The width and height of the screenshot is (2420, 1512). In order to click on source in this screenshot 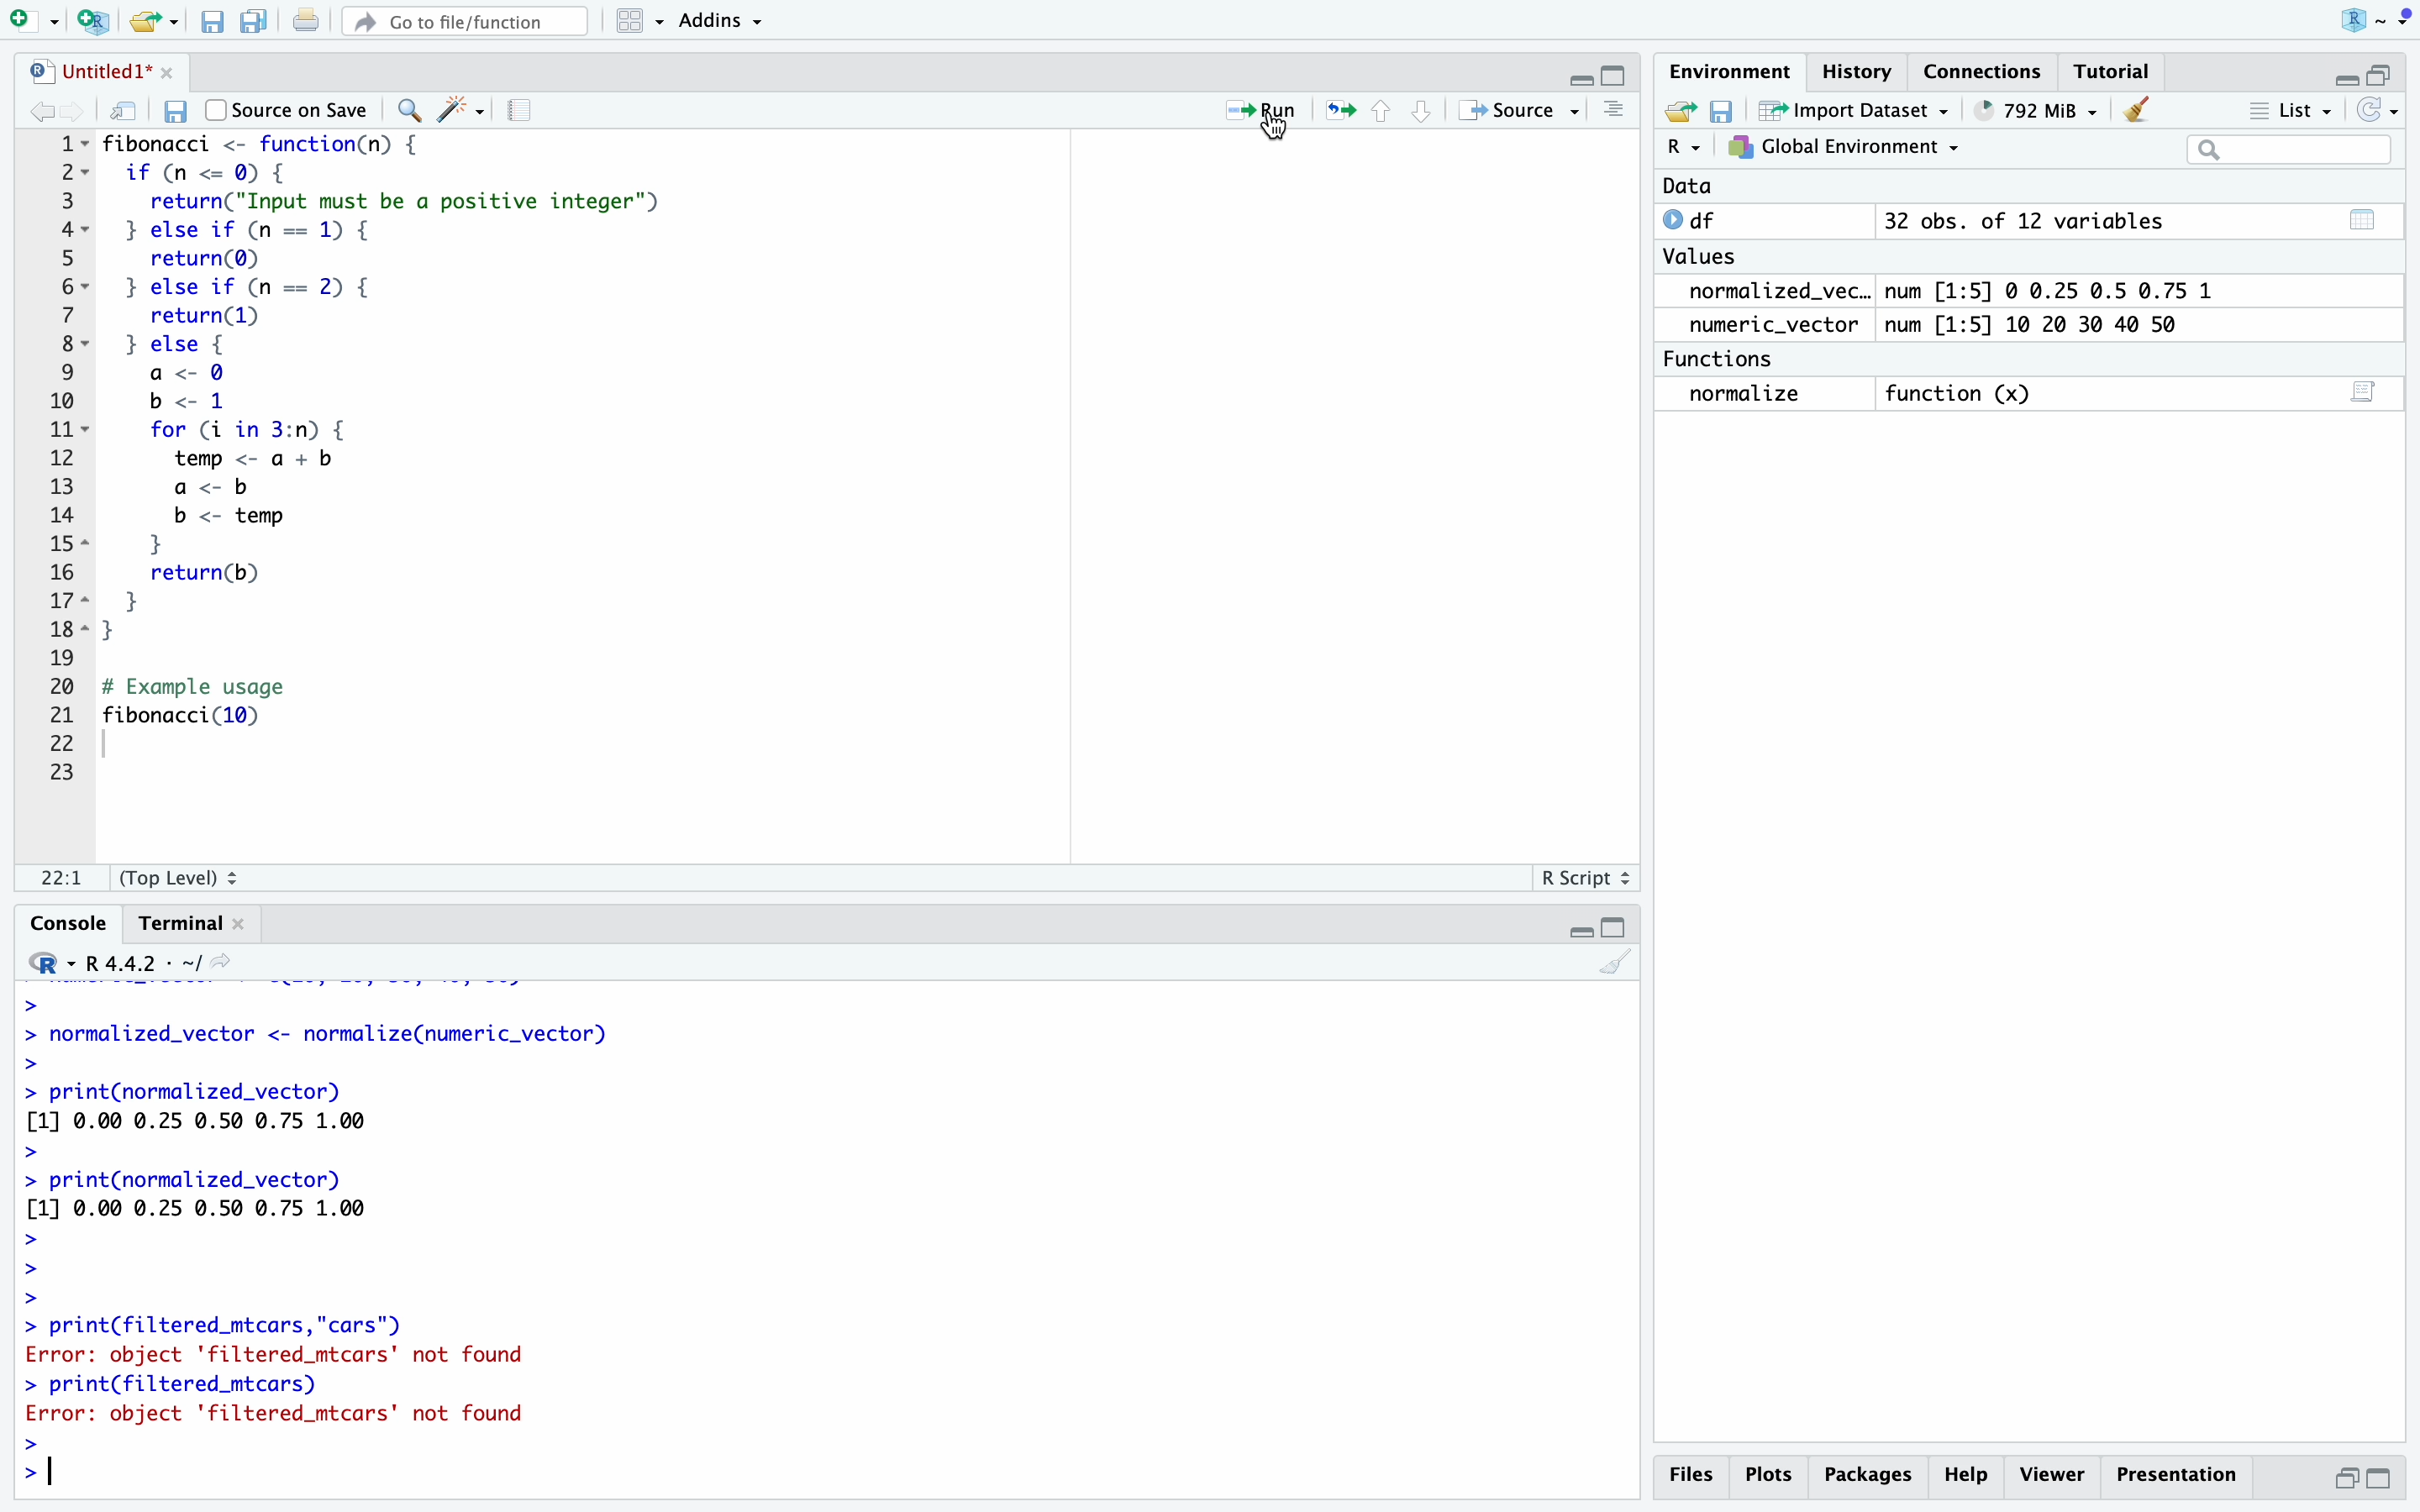, I will do `click(1518, 109)`.